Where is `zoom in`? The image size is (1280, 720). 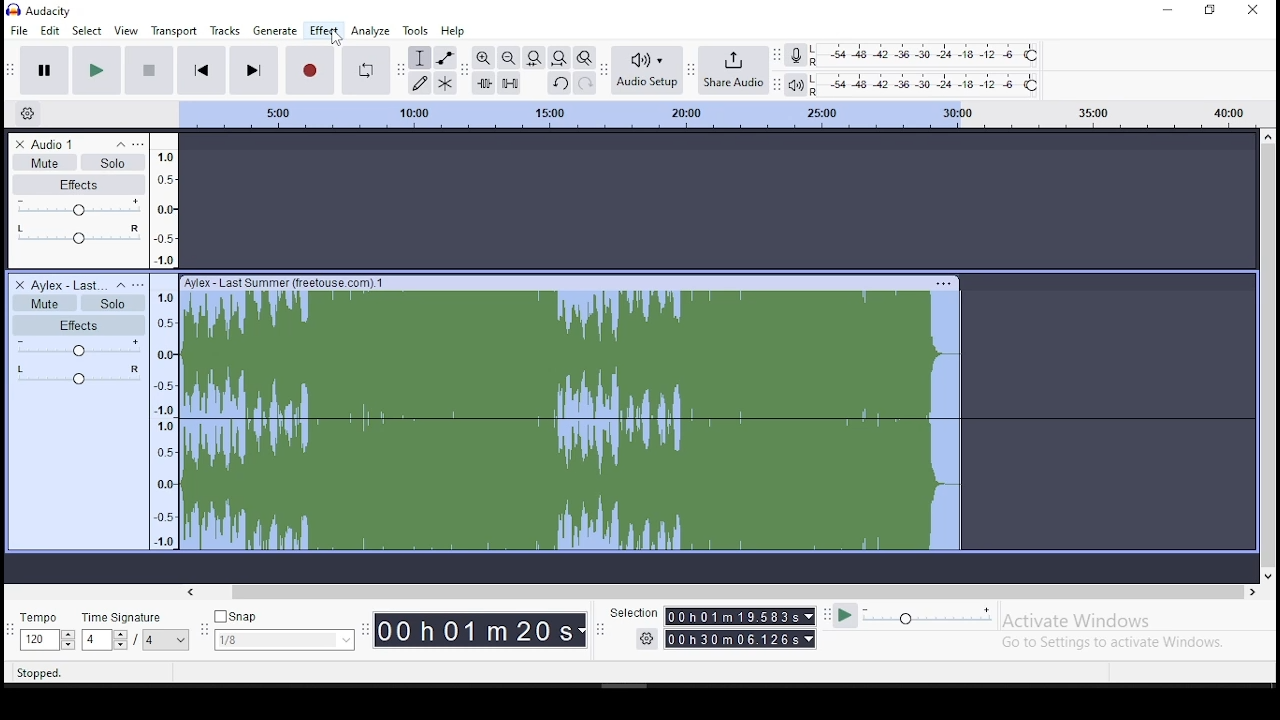 zoom in is located at coordinates (483, 57).